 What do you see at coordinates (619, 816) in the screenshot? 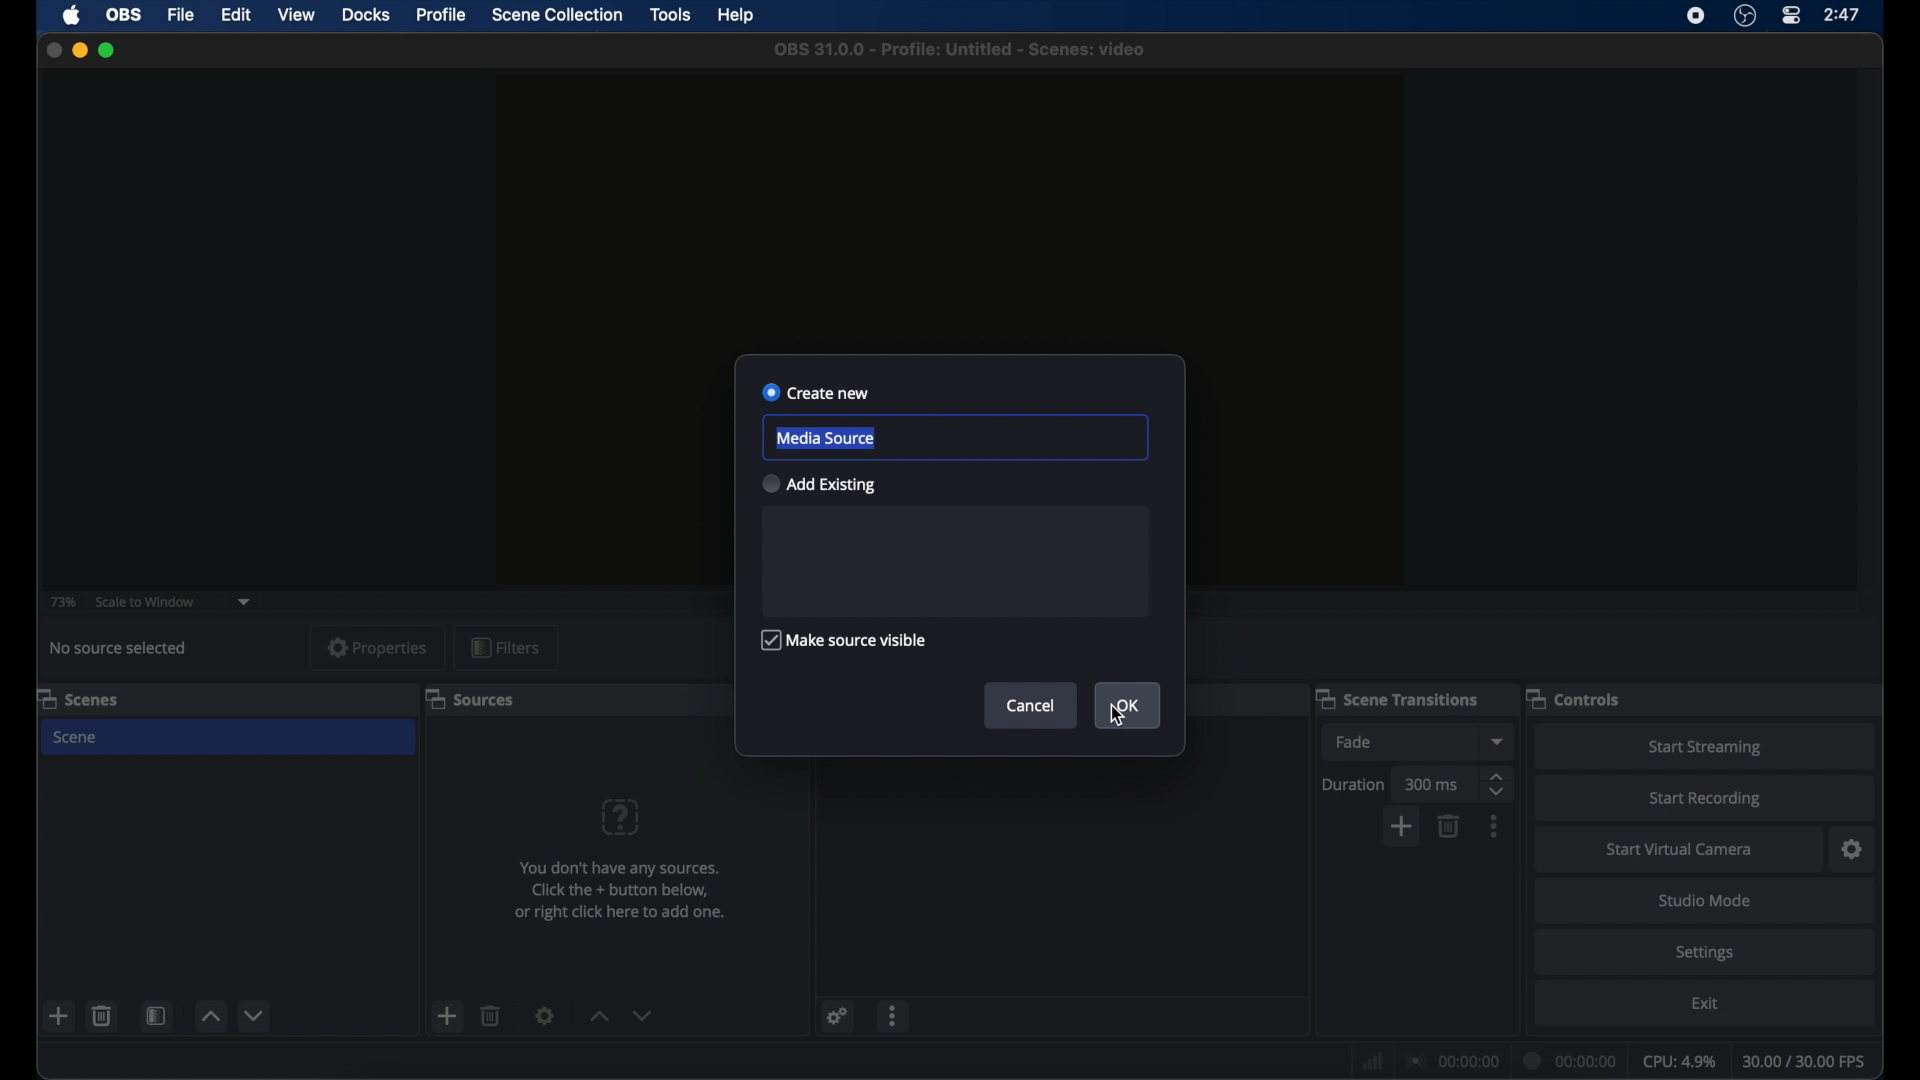
I see `question mark icon` at bounding box center [619, 816].